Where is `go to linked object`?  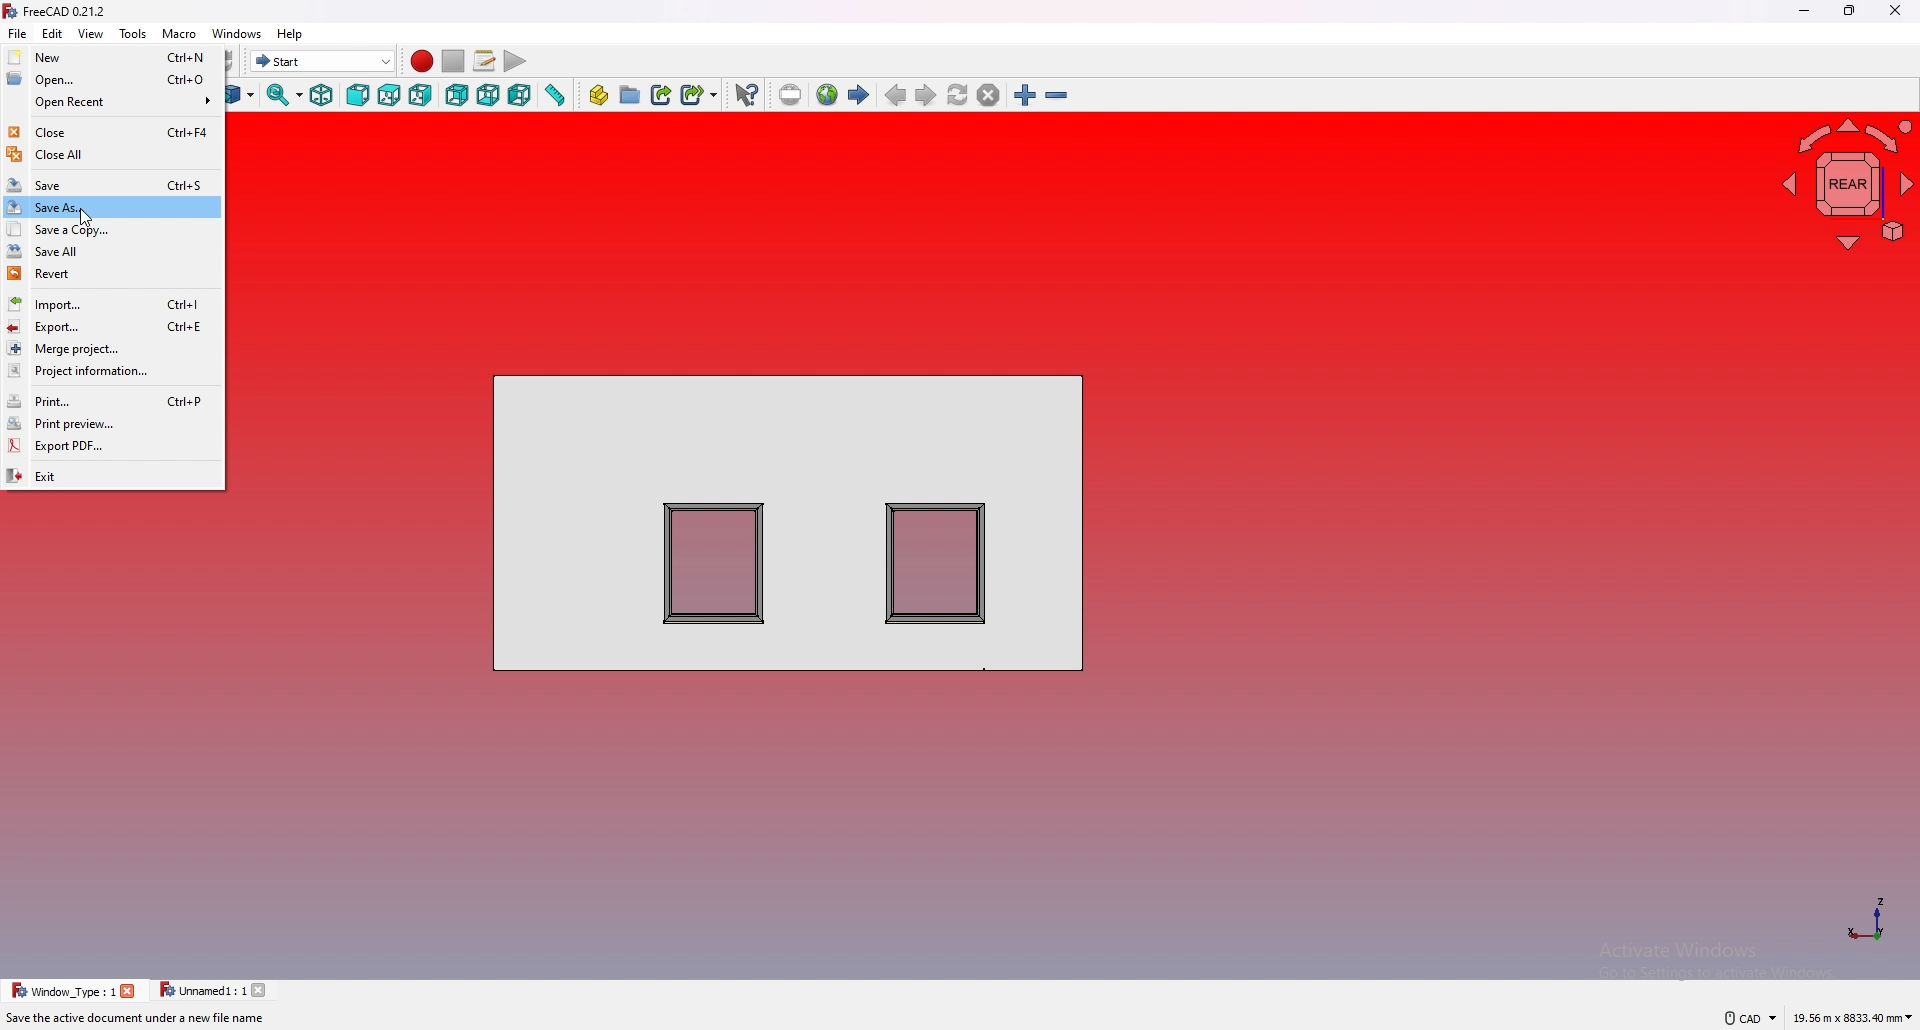 go to linked object is located at coordinates (242, 96).